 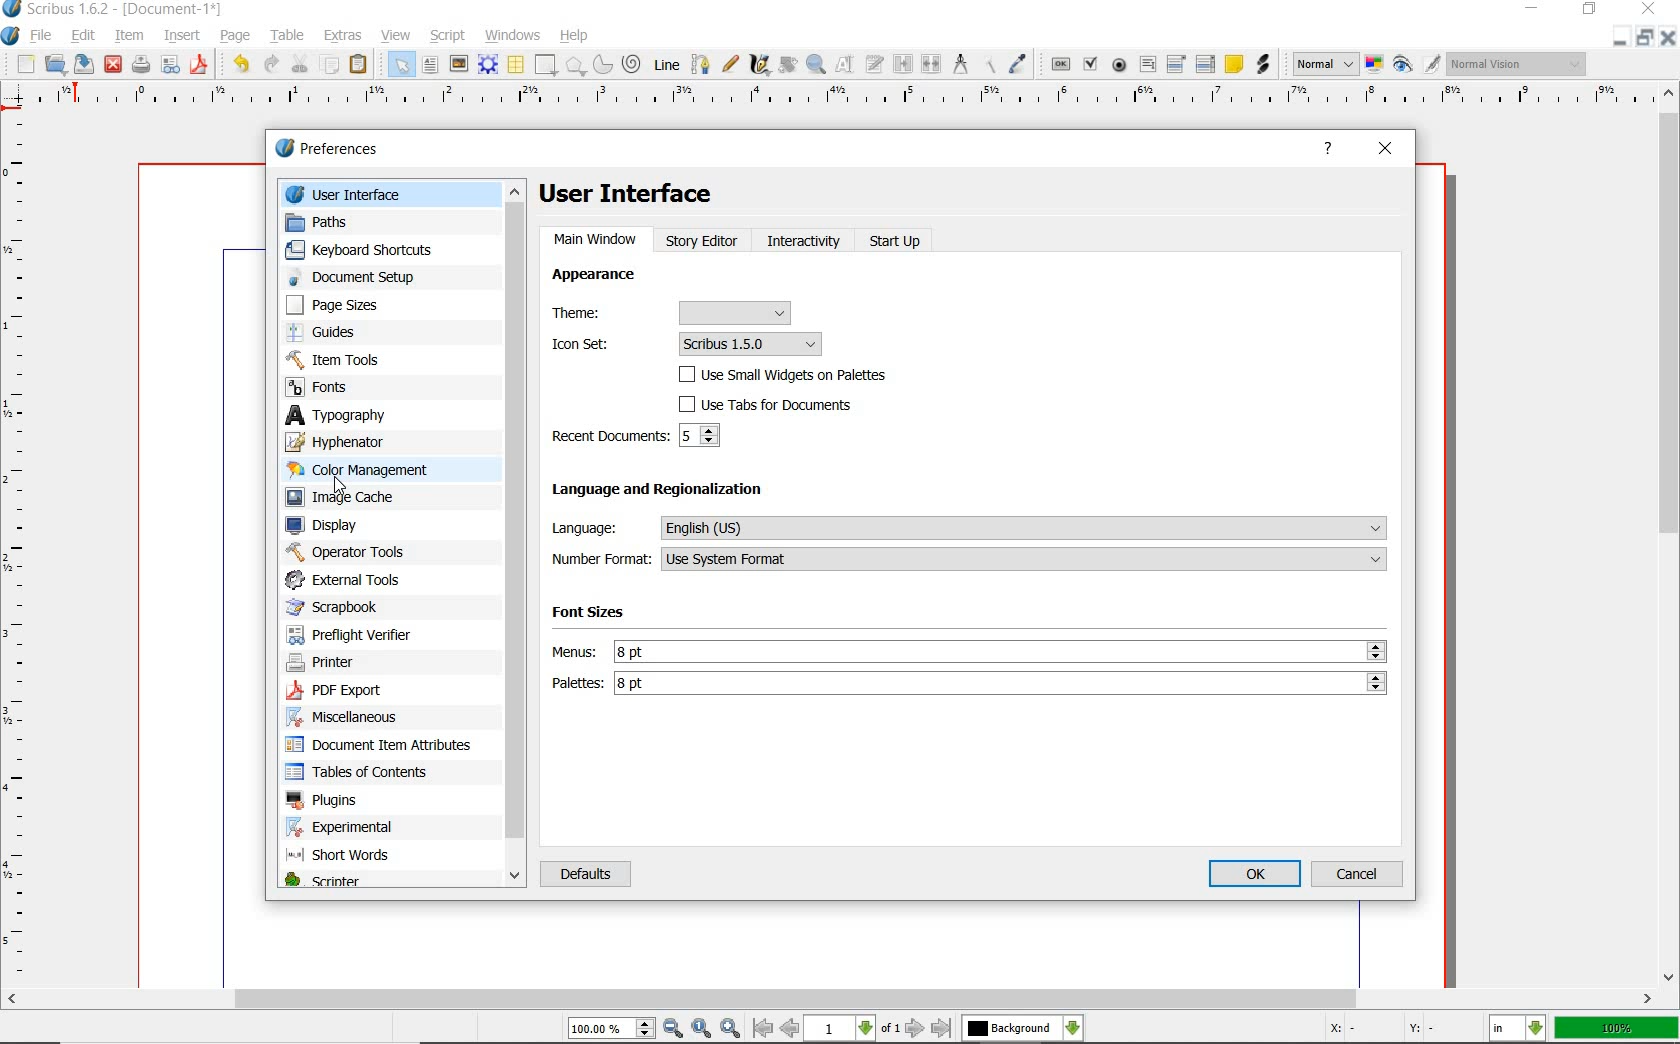 What do you see at coordinates (1374, 63) in the screenshot?
I see `toggle color management` at bounding box center [1374, 63].